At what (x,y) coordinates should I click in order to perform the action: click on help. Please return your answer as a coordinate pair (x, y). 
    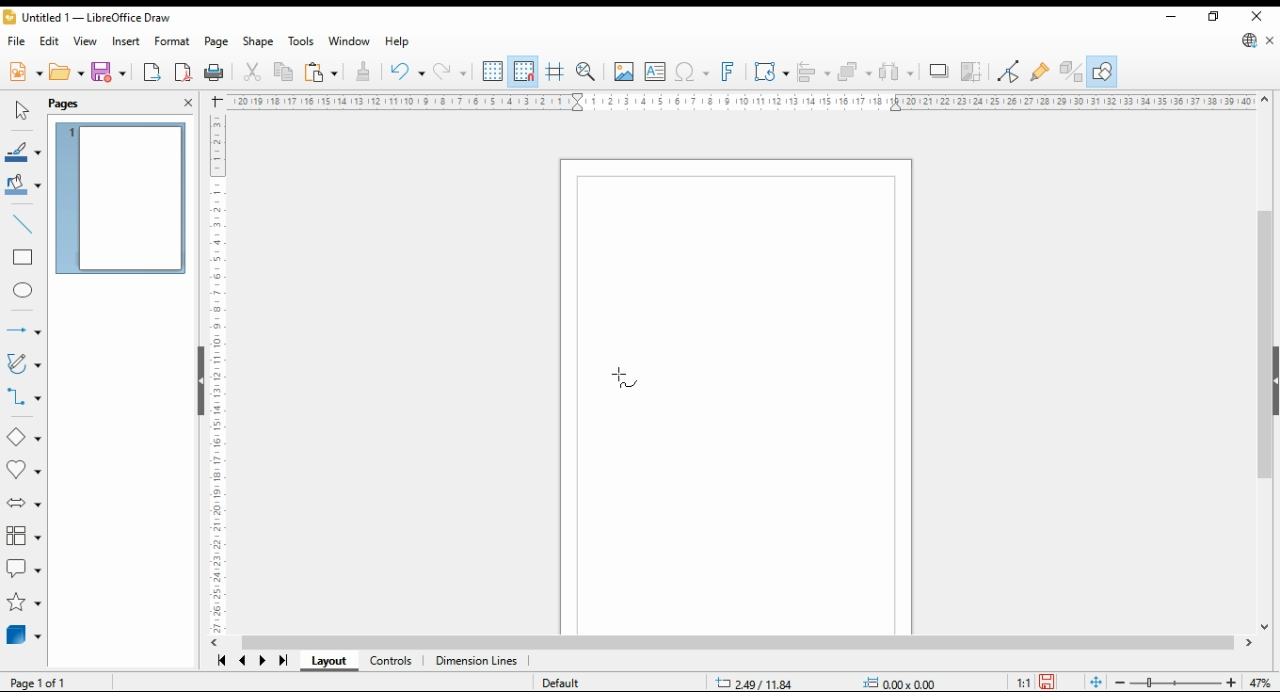
    Looking at the image, I should click on (397, 43).